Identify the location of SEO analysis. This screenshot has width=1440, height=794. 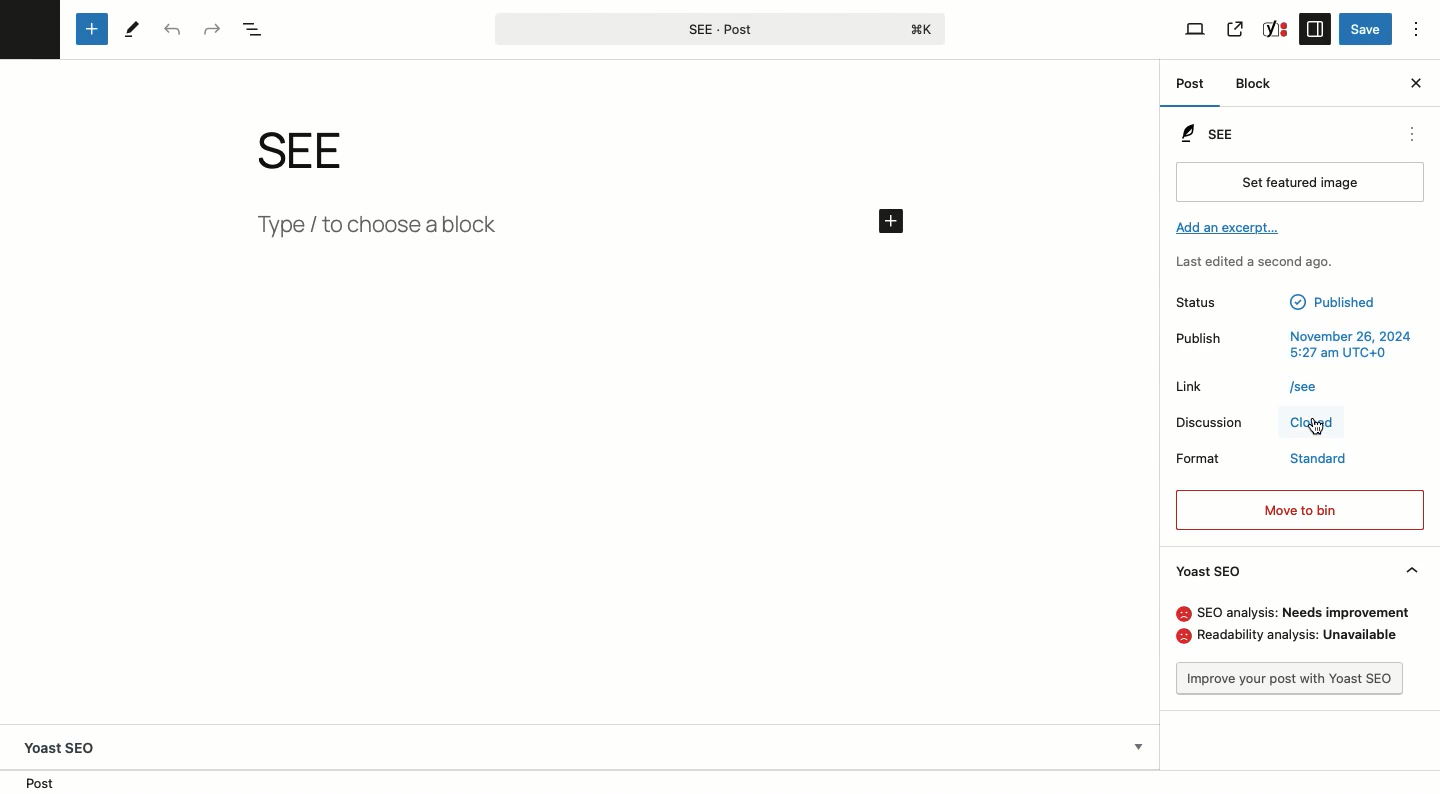
(1294, 611).